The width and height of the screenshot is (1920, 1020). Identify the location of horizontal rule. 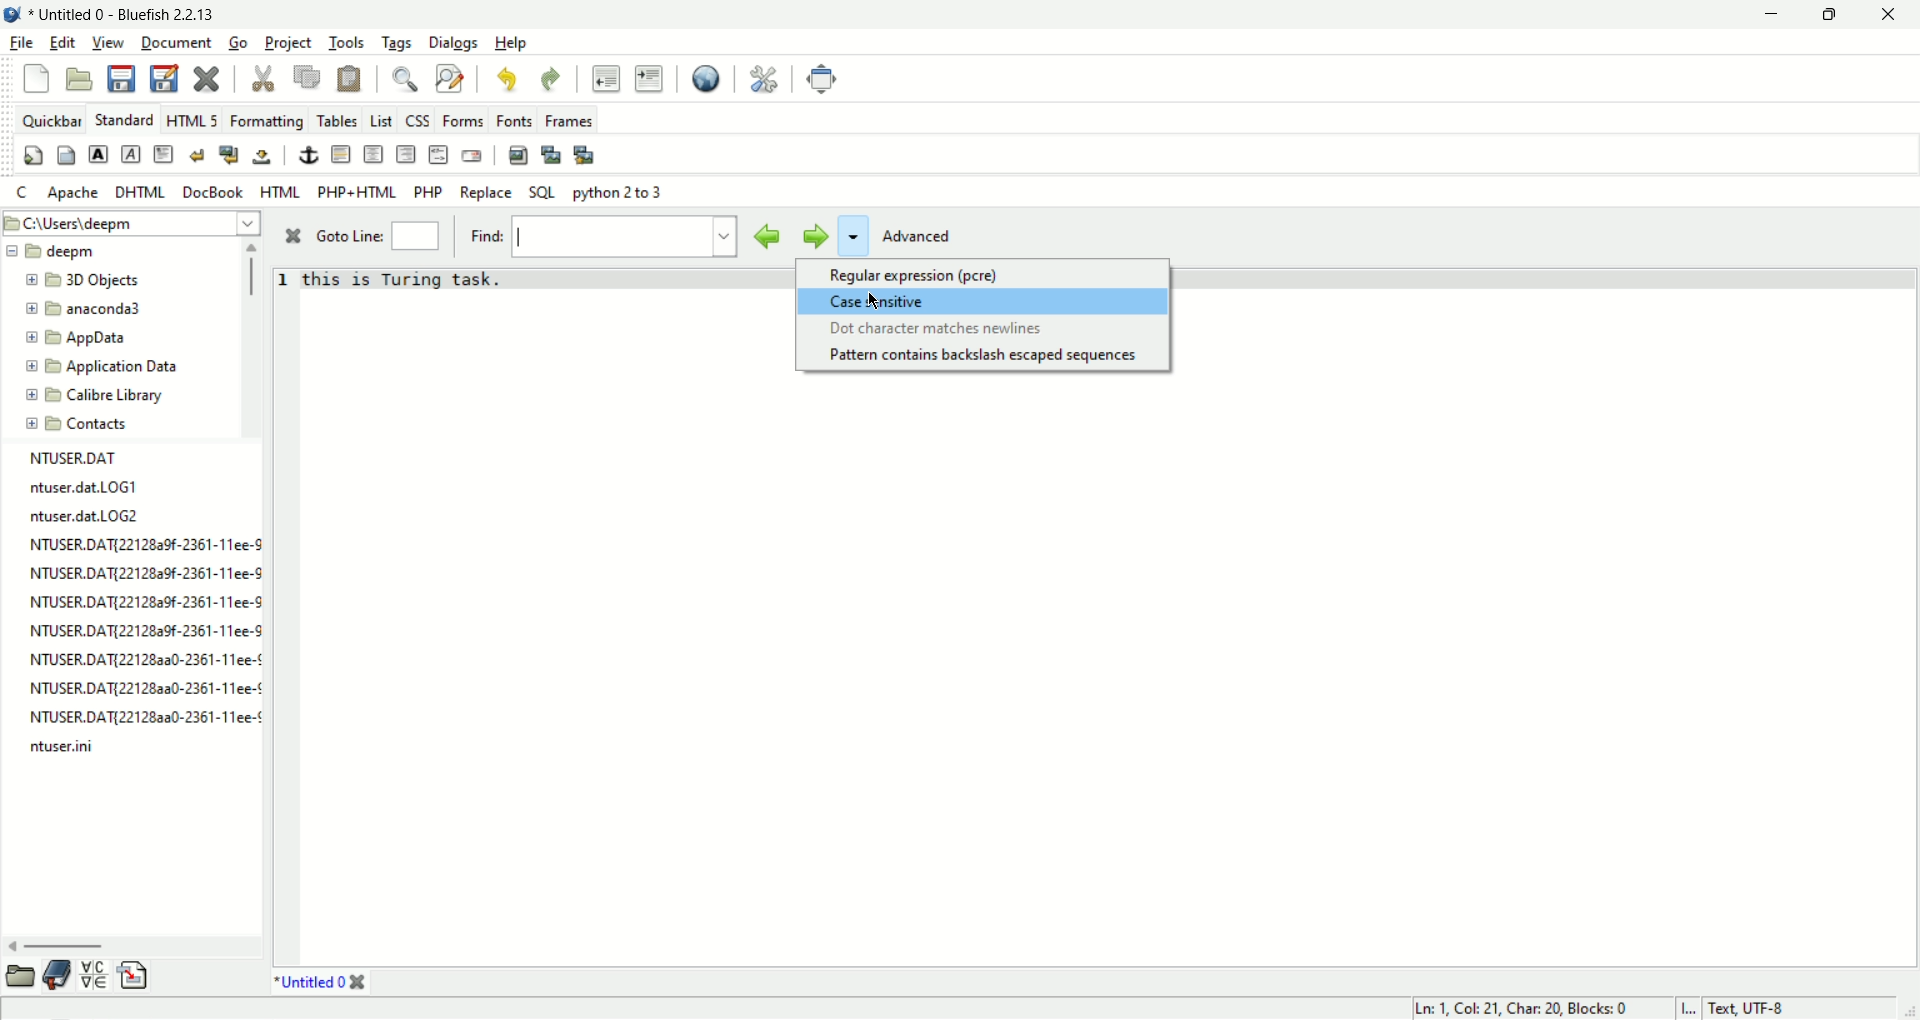
(340, 154).